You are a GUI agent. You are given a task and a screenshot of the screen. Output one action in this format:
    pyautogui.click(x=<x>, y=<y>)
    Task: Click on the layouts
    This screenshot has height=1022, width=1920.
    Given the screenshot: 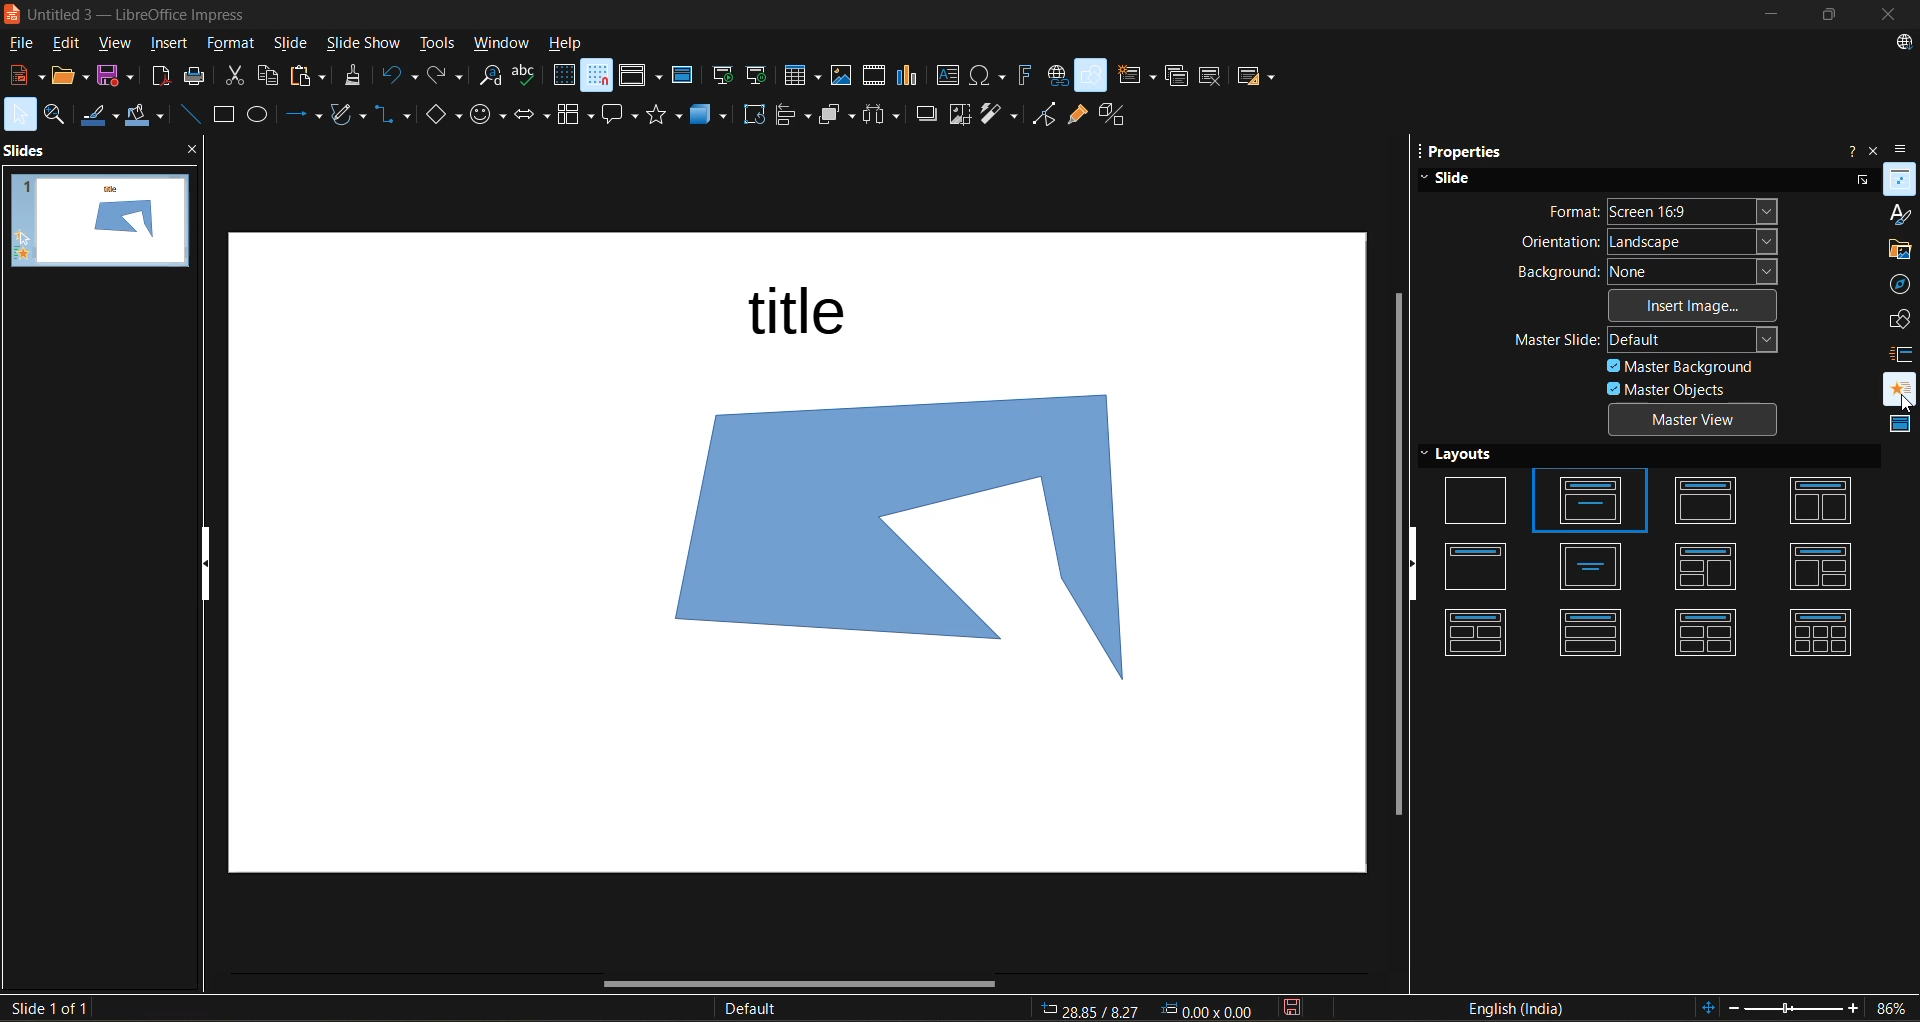 What is the action you would take?
    pyautogui.click(x=1653, y=552)
    